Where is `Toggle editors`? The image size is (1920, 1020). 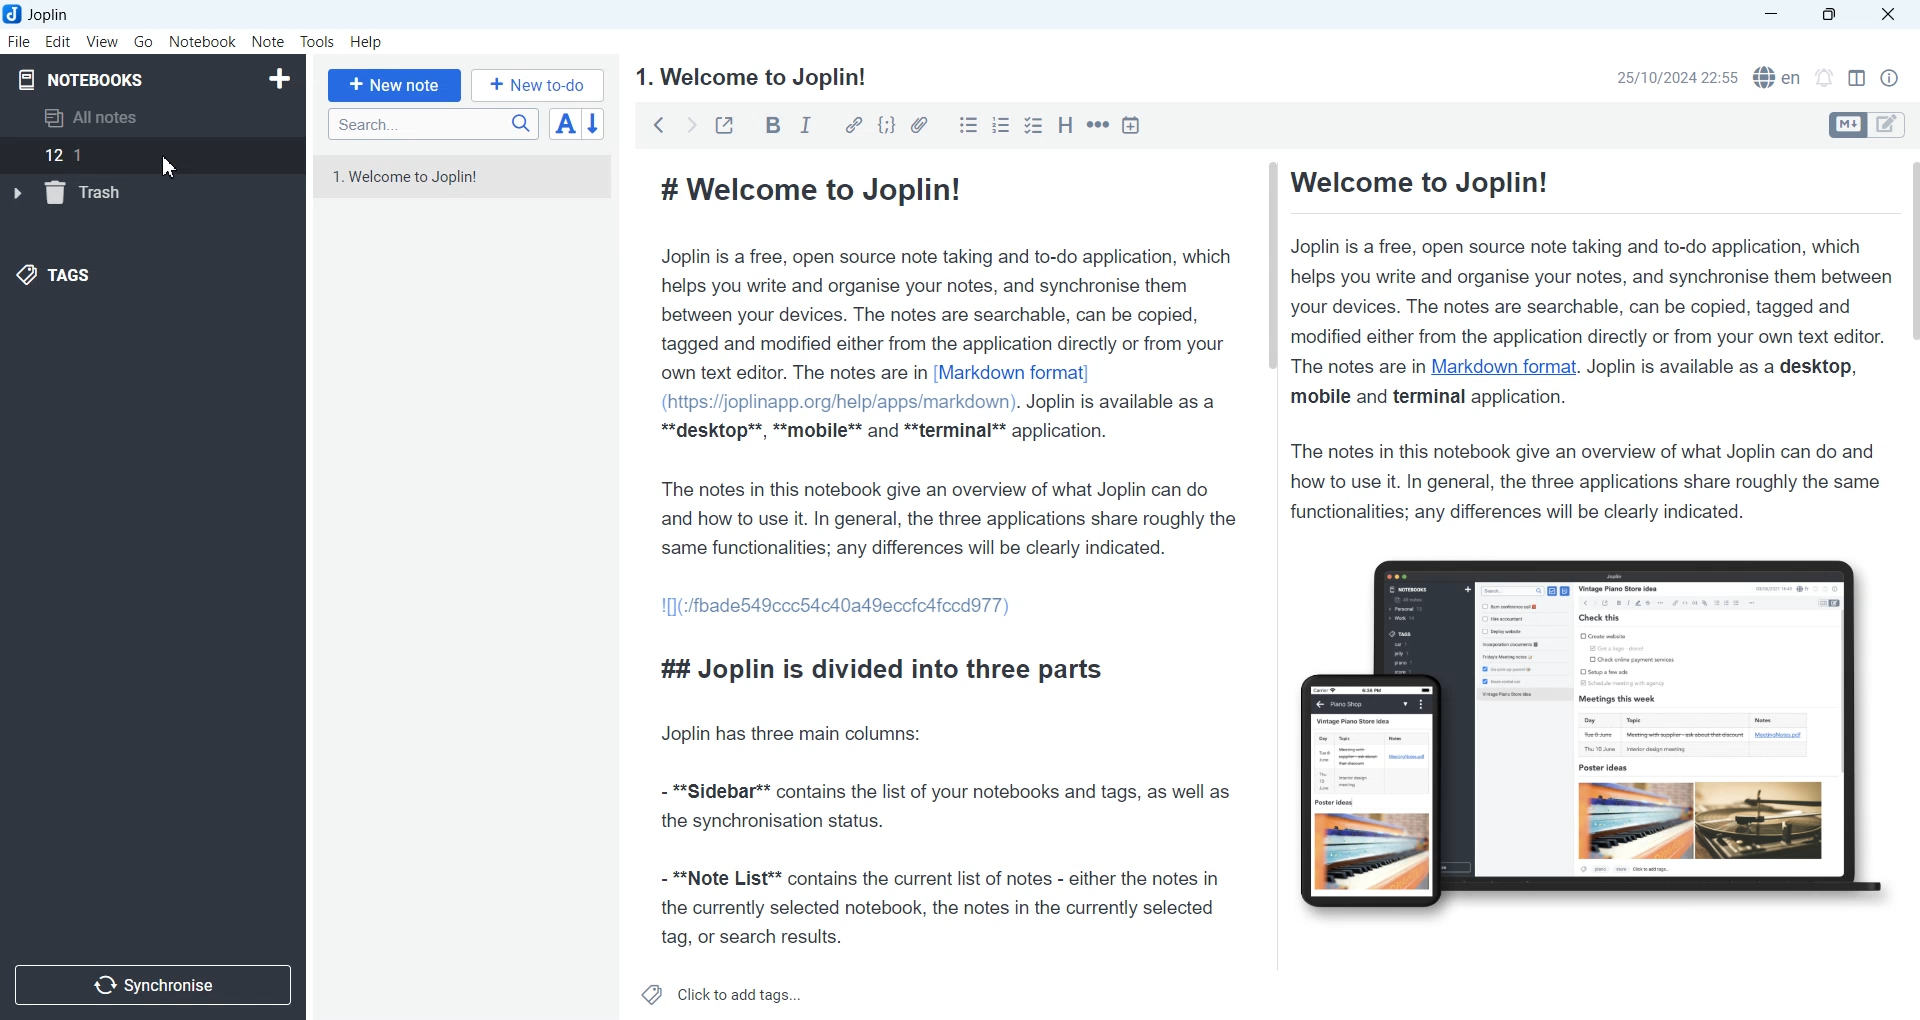
Toggle editors is located at coordinates (1896, 123).